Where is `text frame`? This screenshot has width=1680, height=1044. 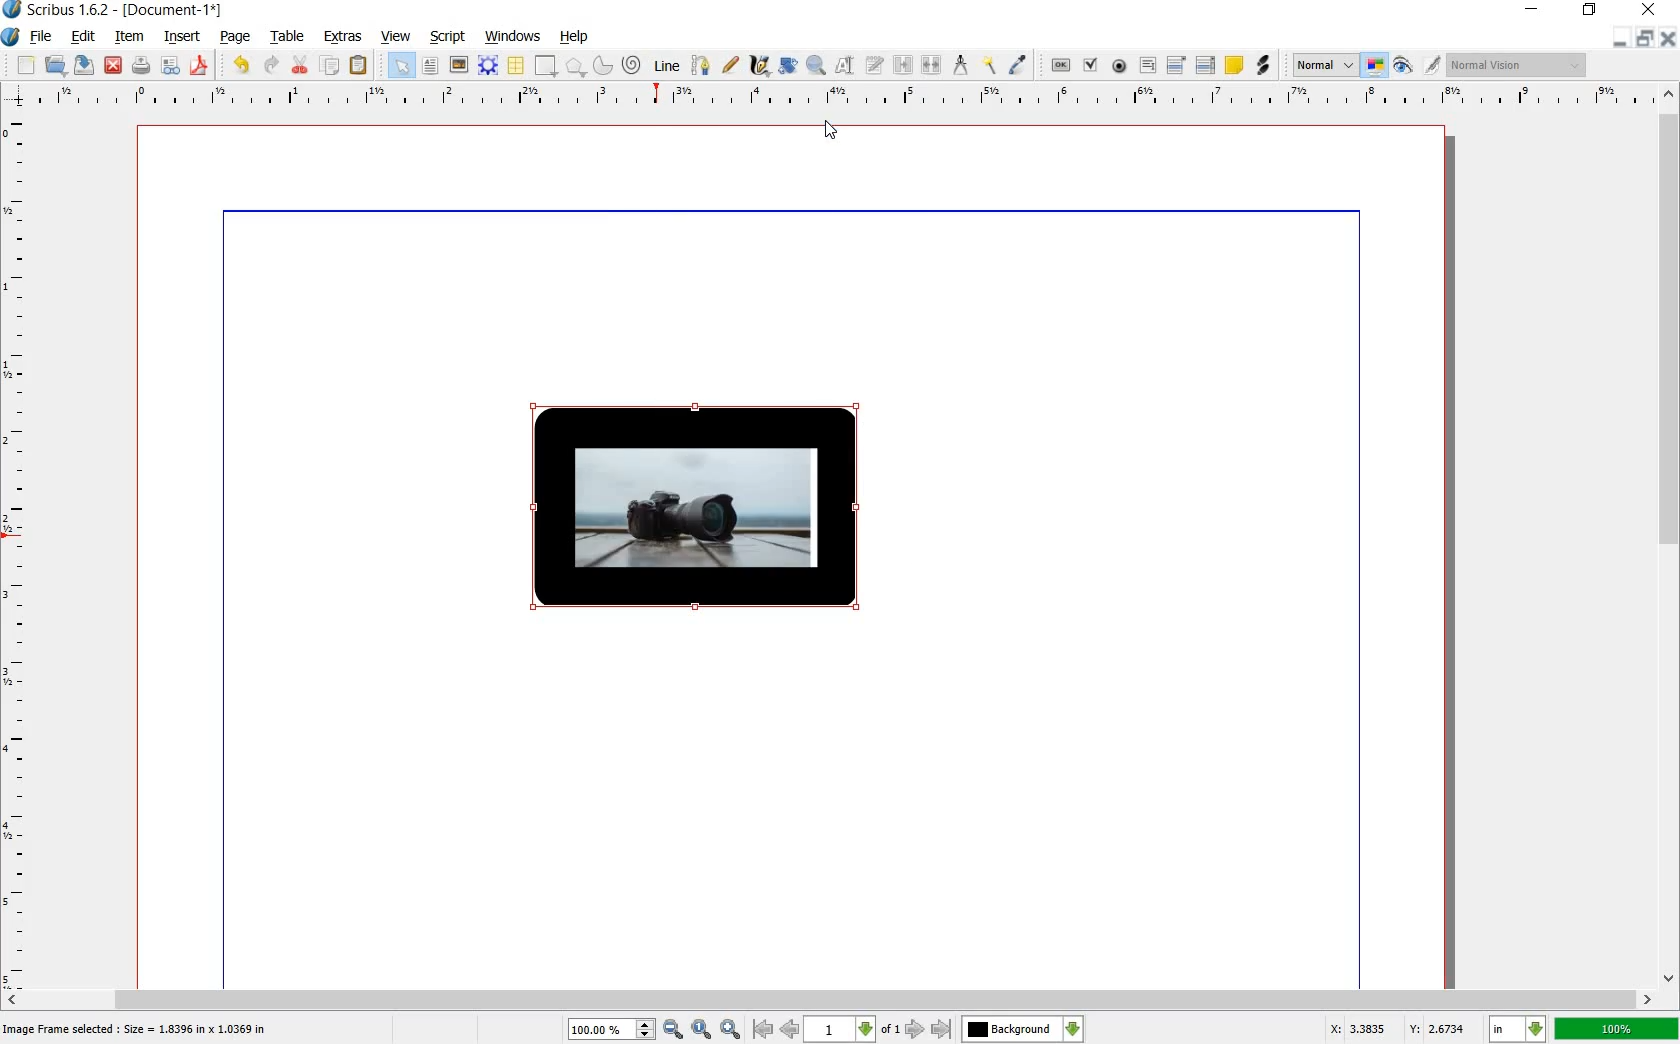 text frame is located at coordinates (429, 66).